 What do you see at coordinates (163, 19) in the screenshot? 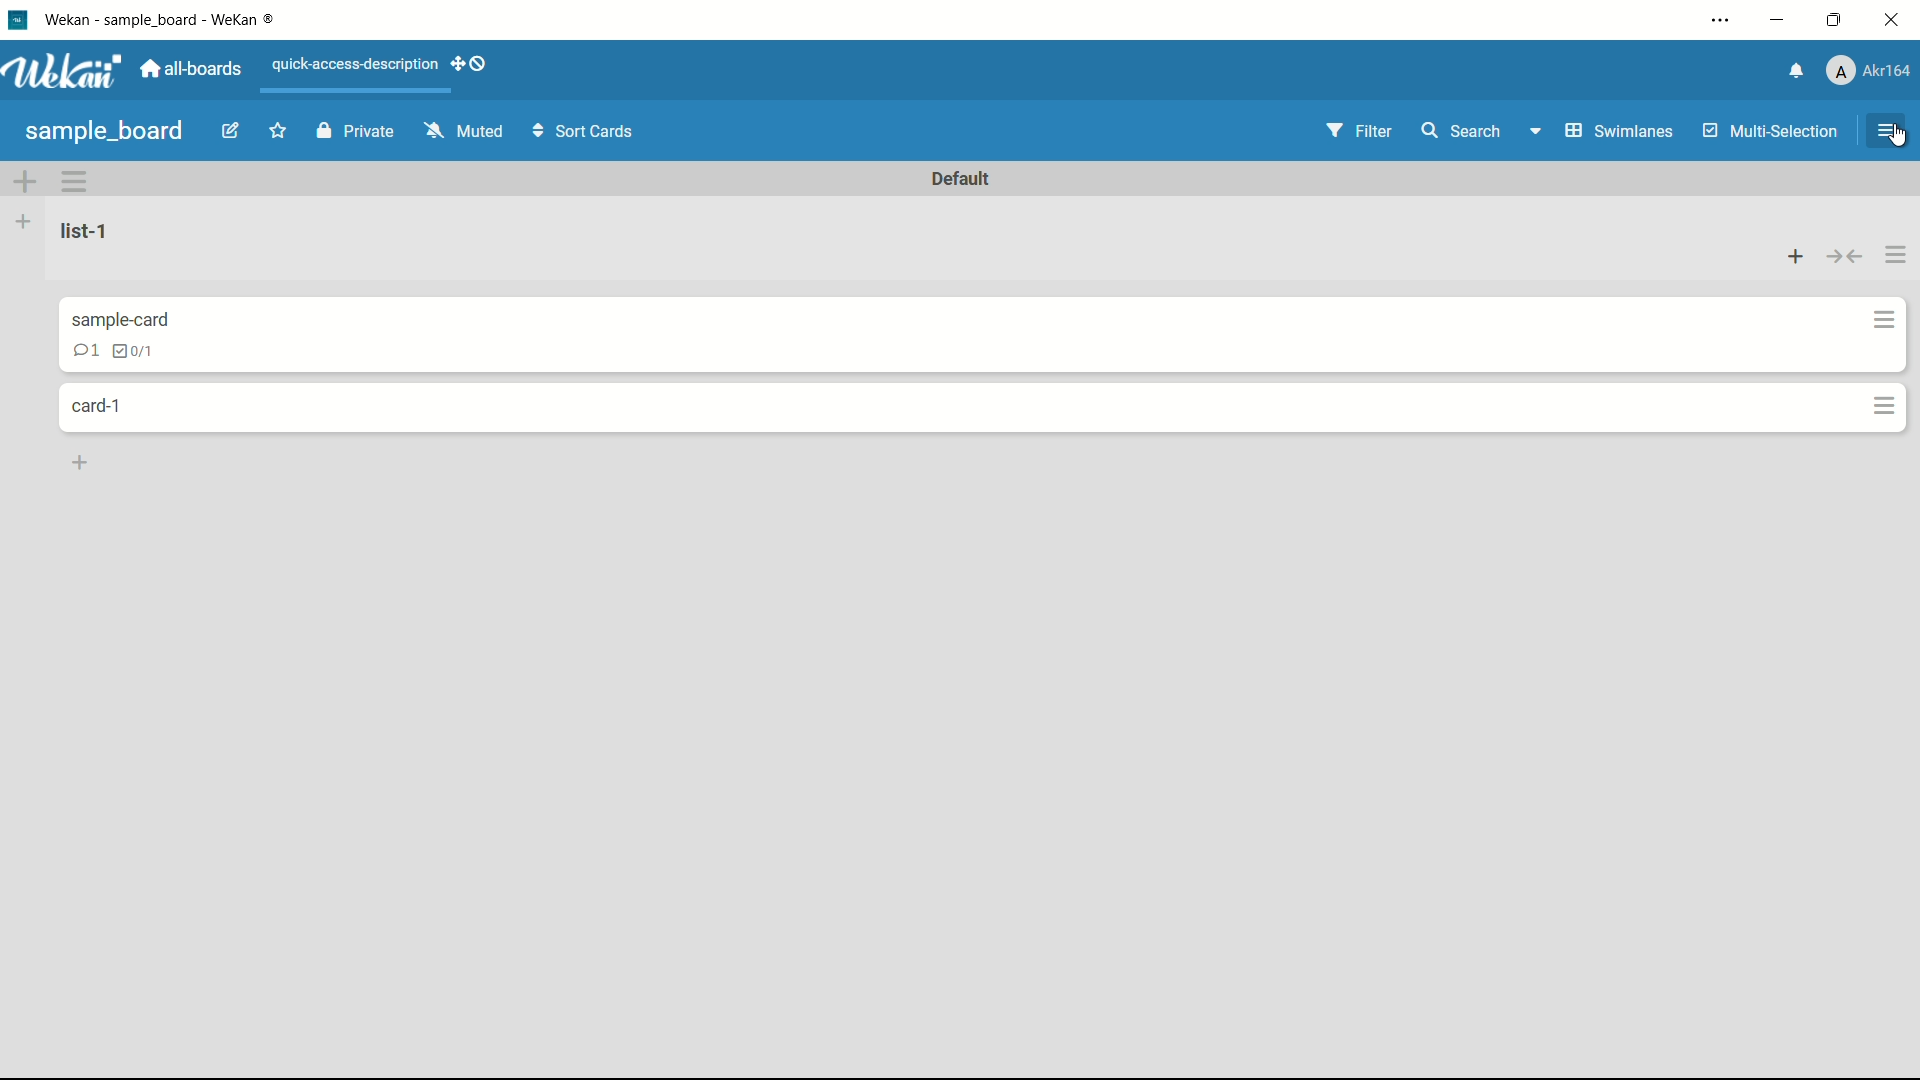
I see `app name` at bounding box center [163, 19].